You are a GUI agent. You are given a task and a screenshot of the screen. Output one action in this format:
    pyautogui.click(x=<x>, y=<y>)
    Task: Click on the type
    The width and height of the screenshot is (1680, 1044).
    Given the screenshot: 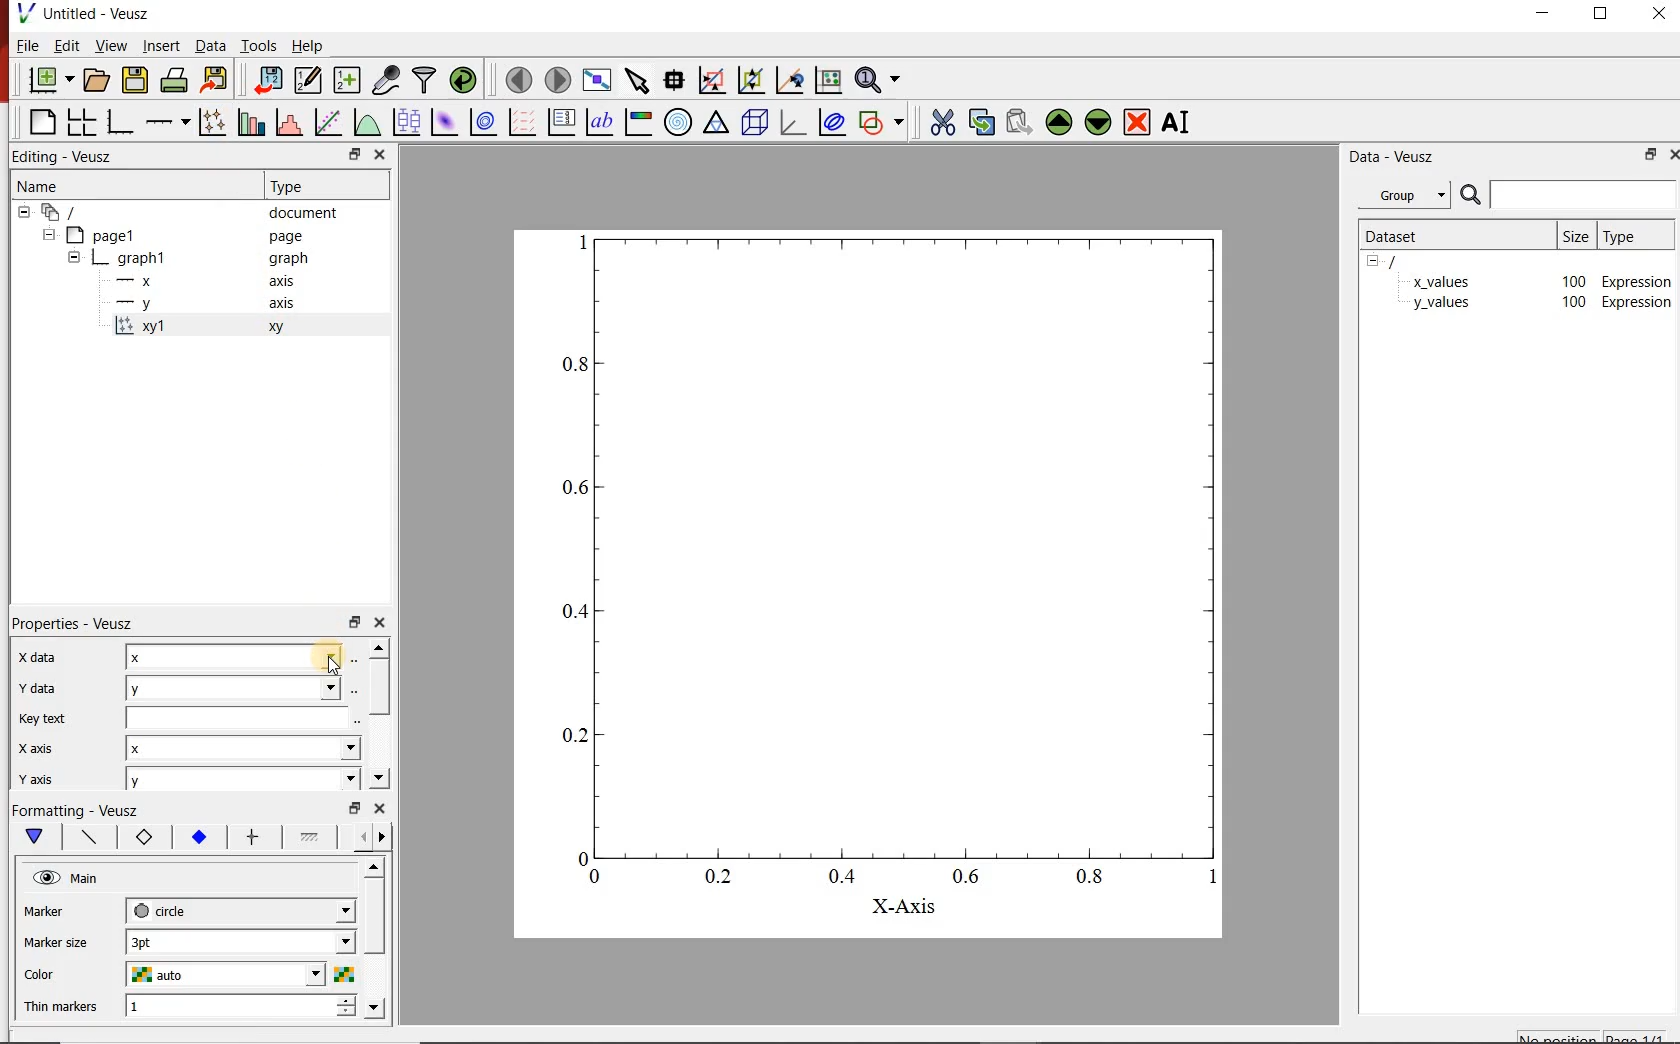 What is the action you would take?
    pyautogui.click(x=1633, y=237)
    